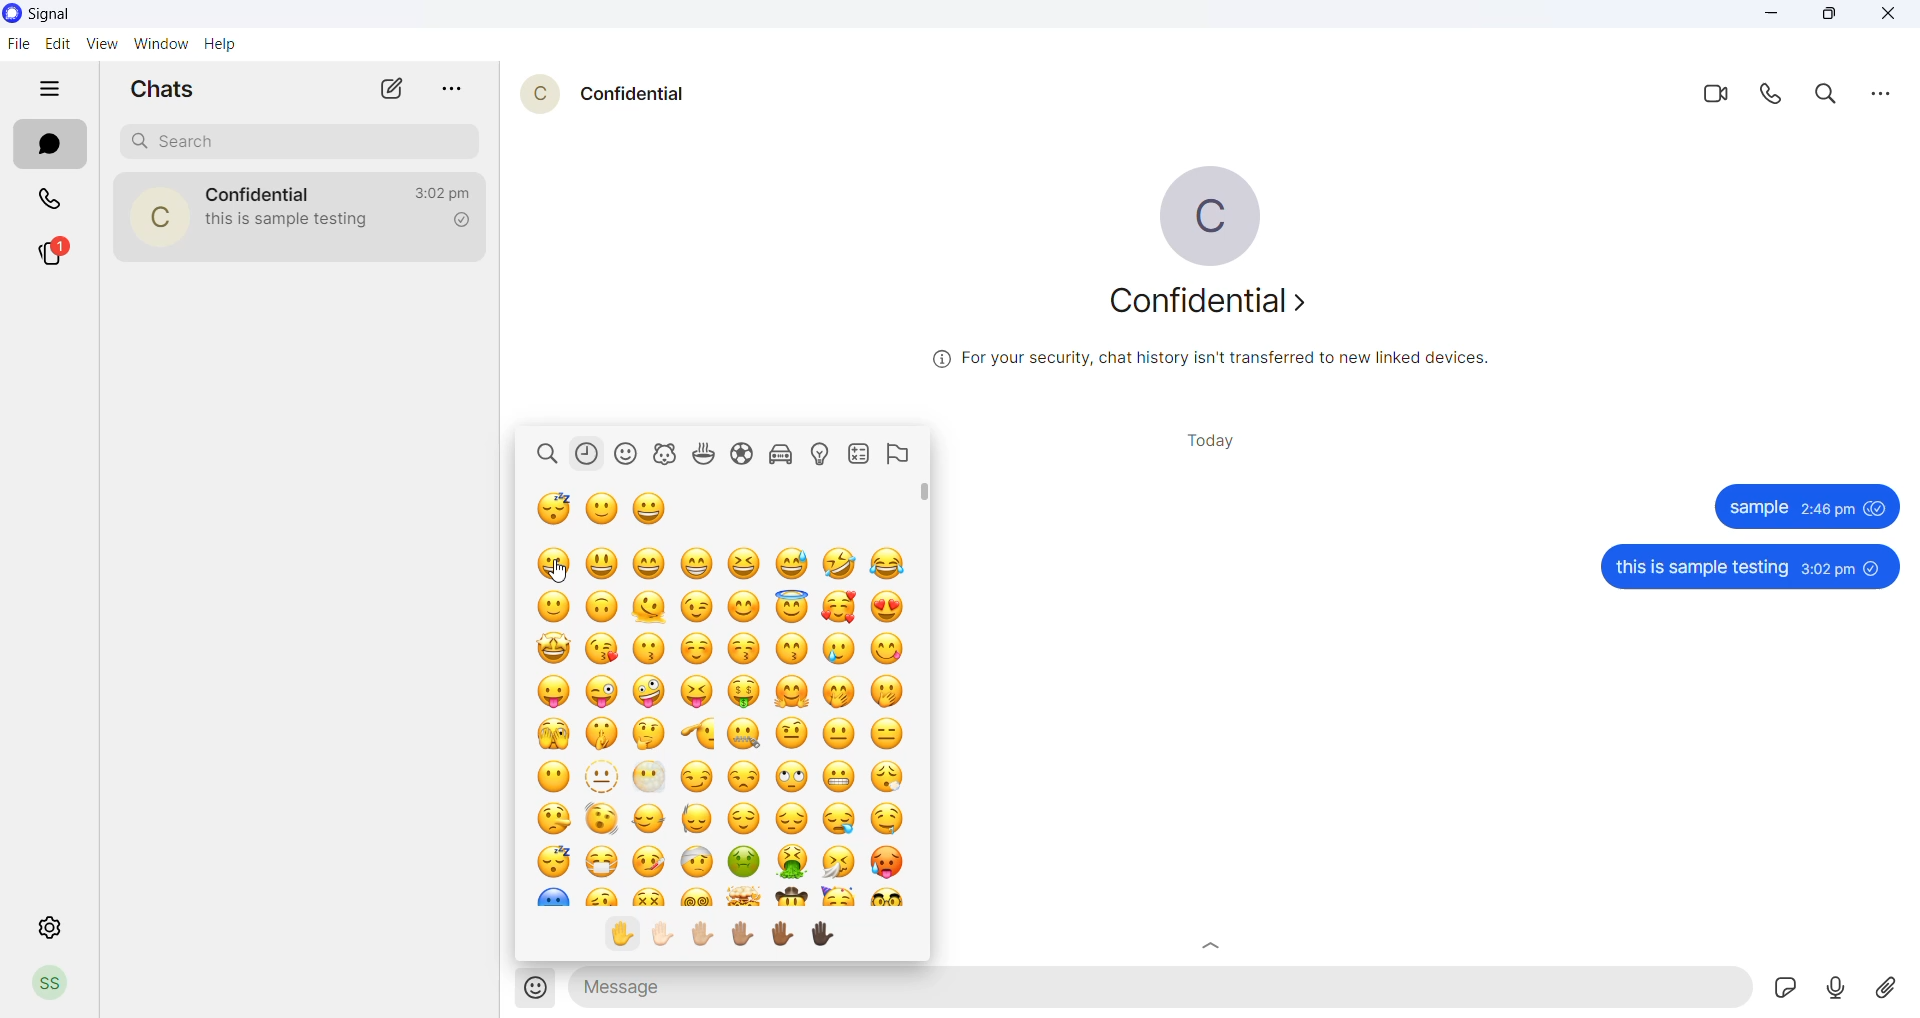 This screenshot has height=1018, width=1920. What do you see at coordinates (1873, 93) in the screenshot?
I see `more options` at bounding box center [1873, 93].